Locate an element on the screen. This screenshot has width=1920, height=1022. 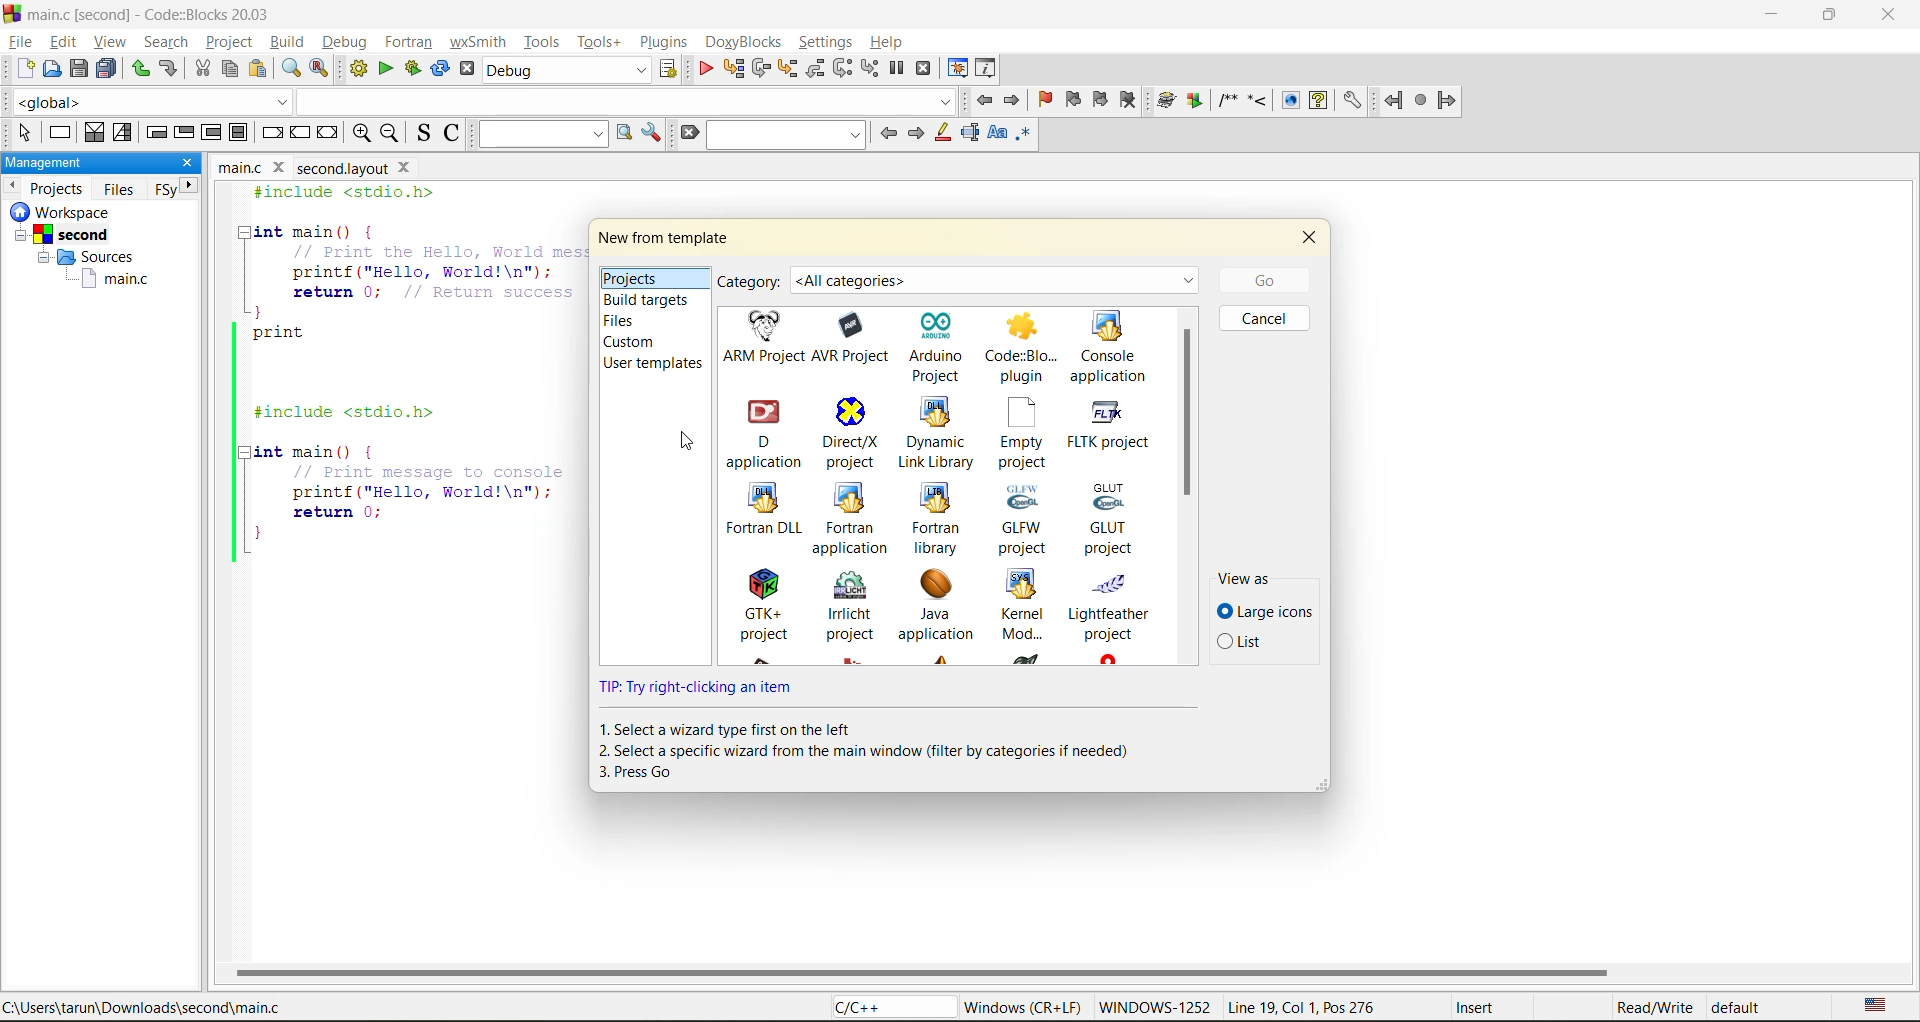
clear is located at coordinates (691, 134).